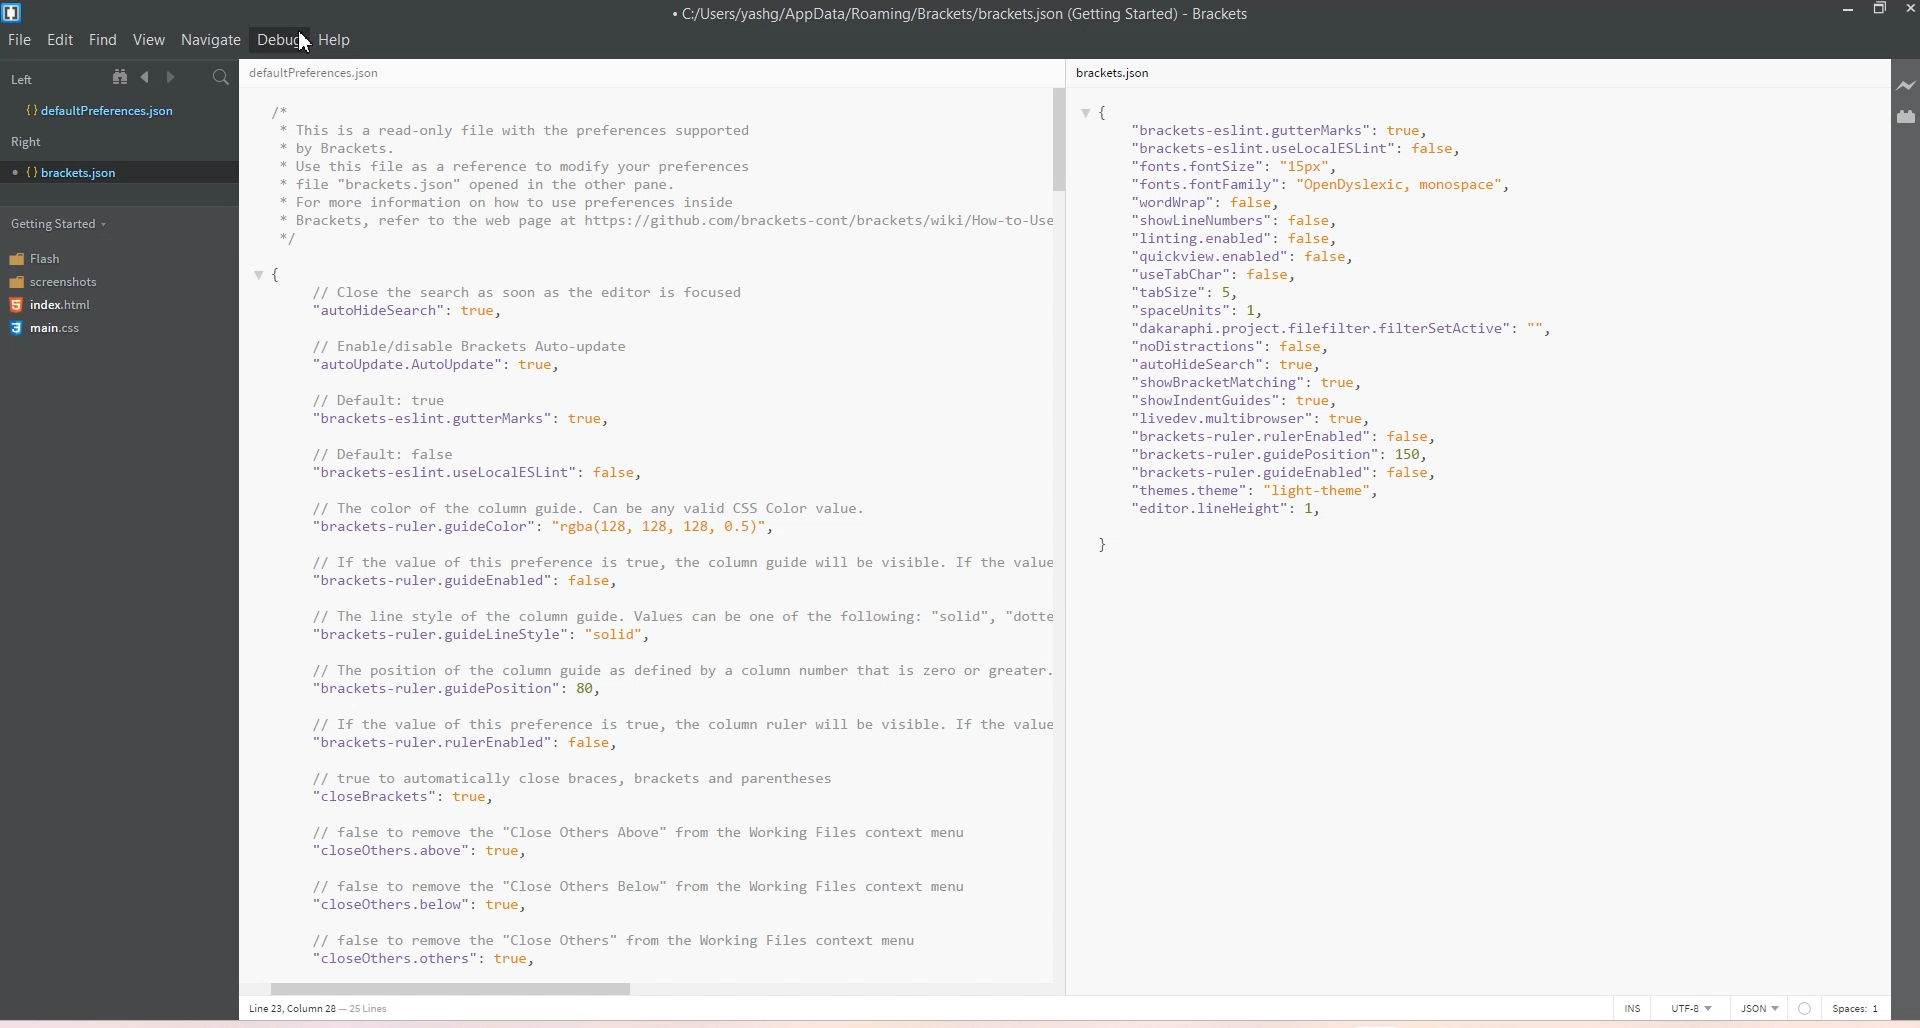  What do you see at coordinates (33, 141) in the screenshot?
I see `Right` at bounding box center [33, 141].